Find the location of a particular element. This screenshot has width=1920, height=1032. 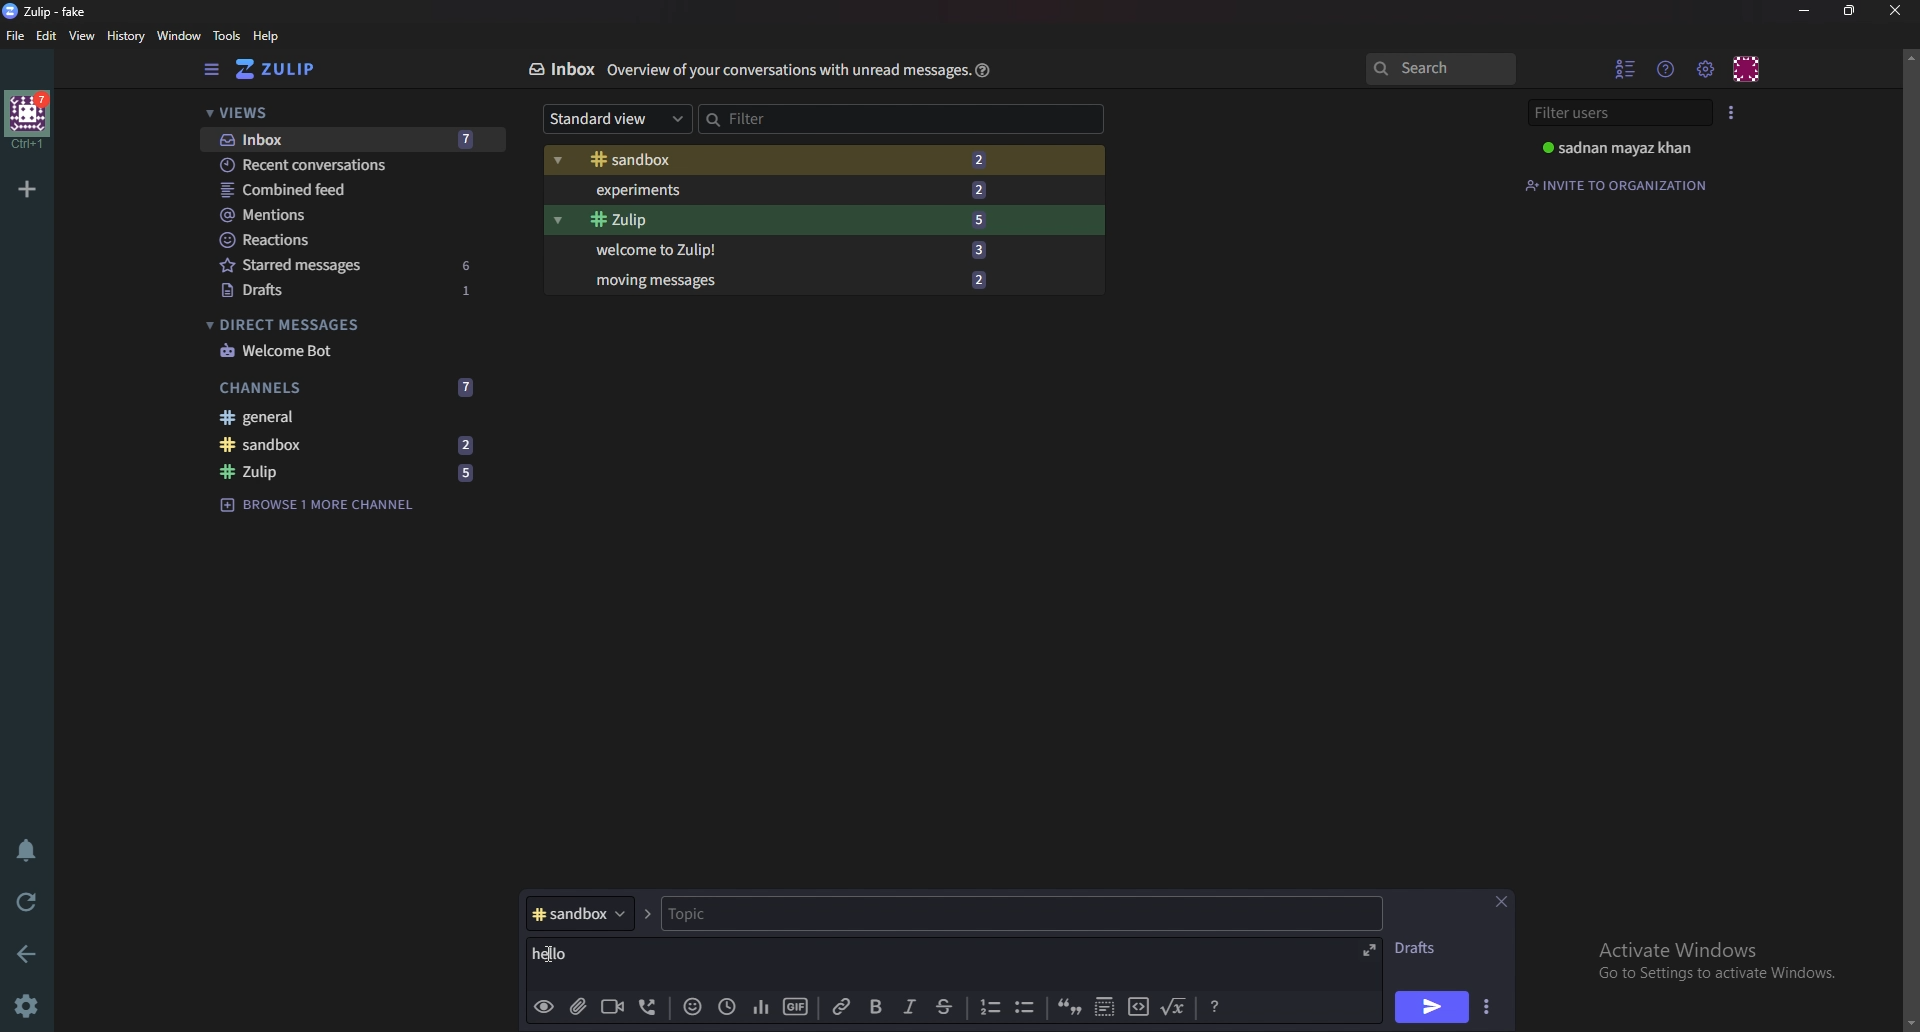

User list style is located at coordinates (1731, 112).